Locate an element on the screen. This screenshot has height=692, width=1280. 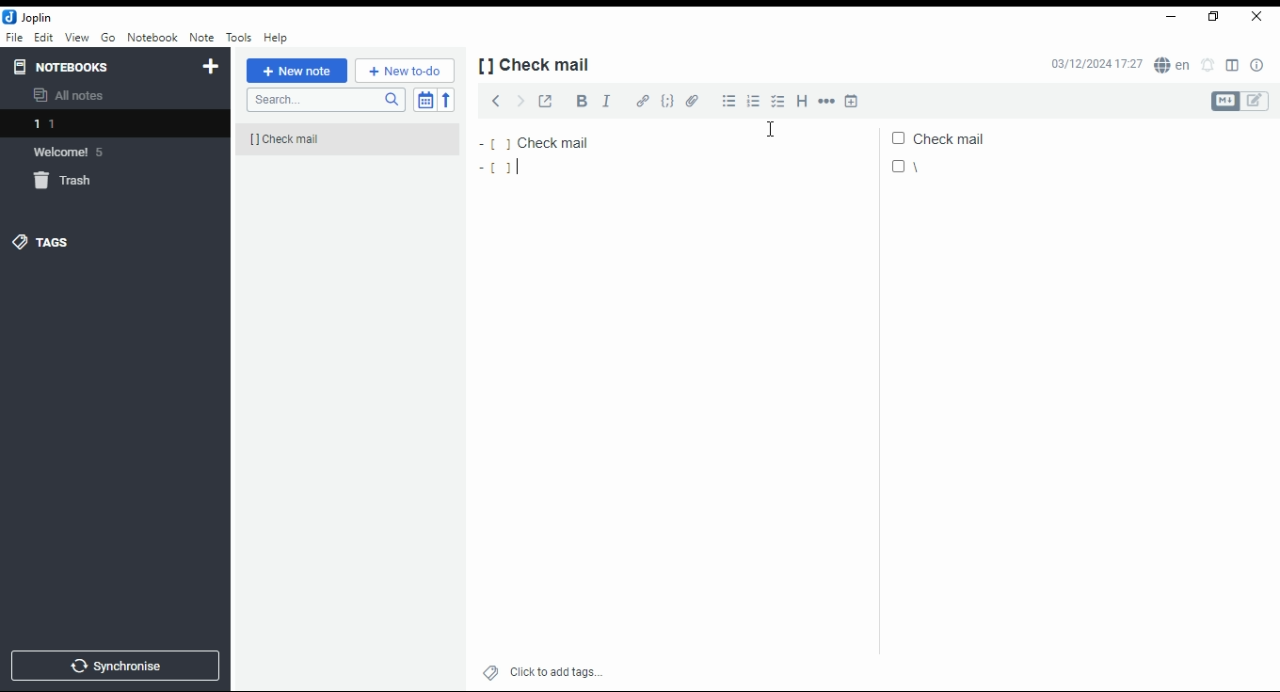
search is located at coordinates (324, 99).